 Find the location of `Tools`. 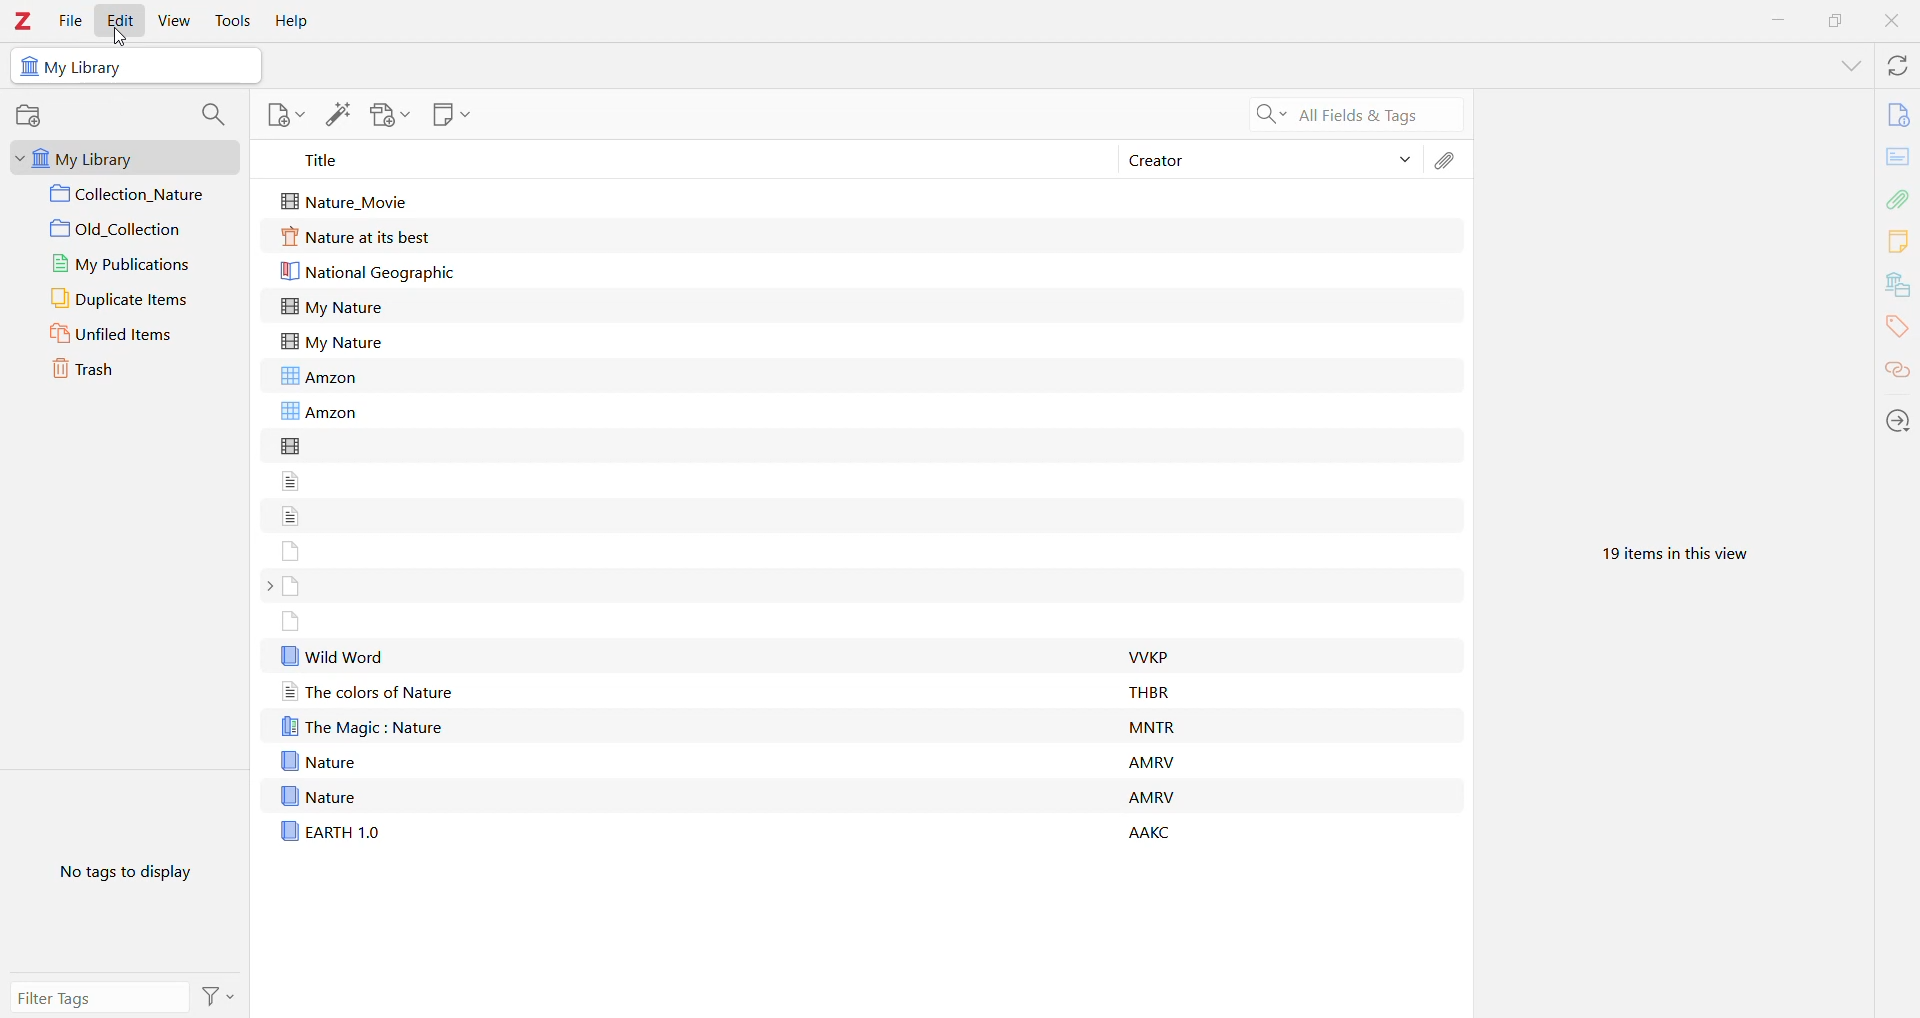

Tools is located at coordinates (233, 20).